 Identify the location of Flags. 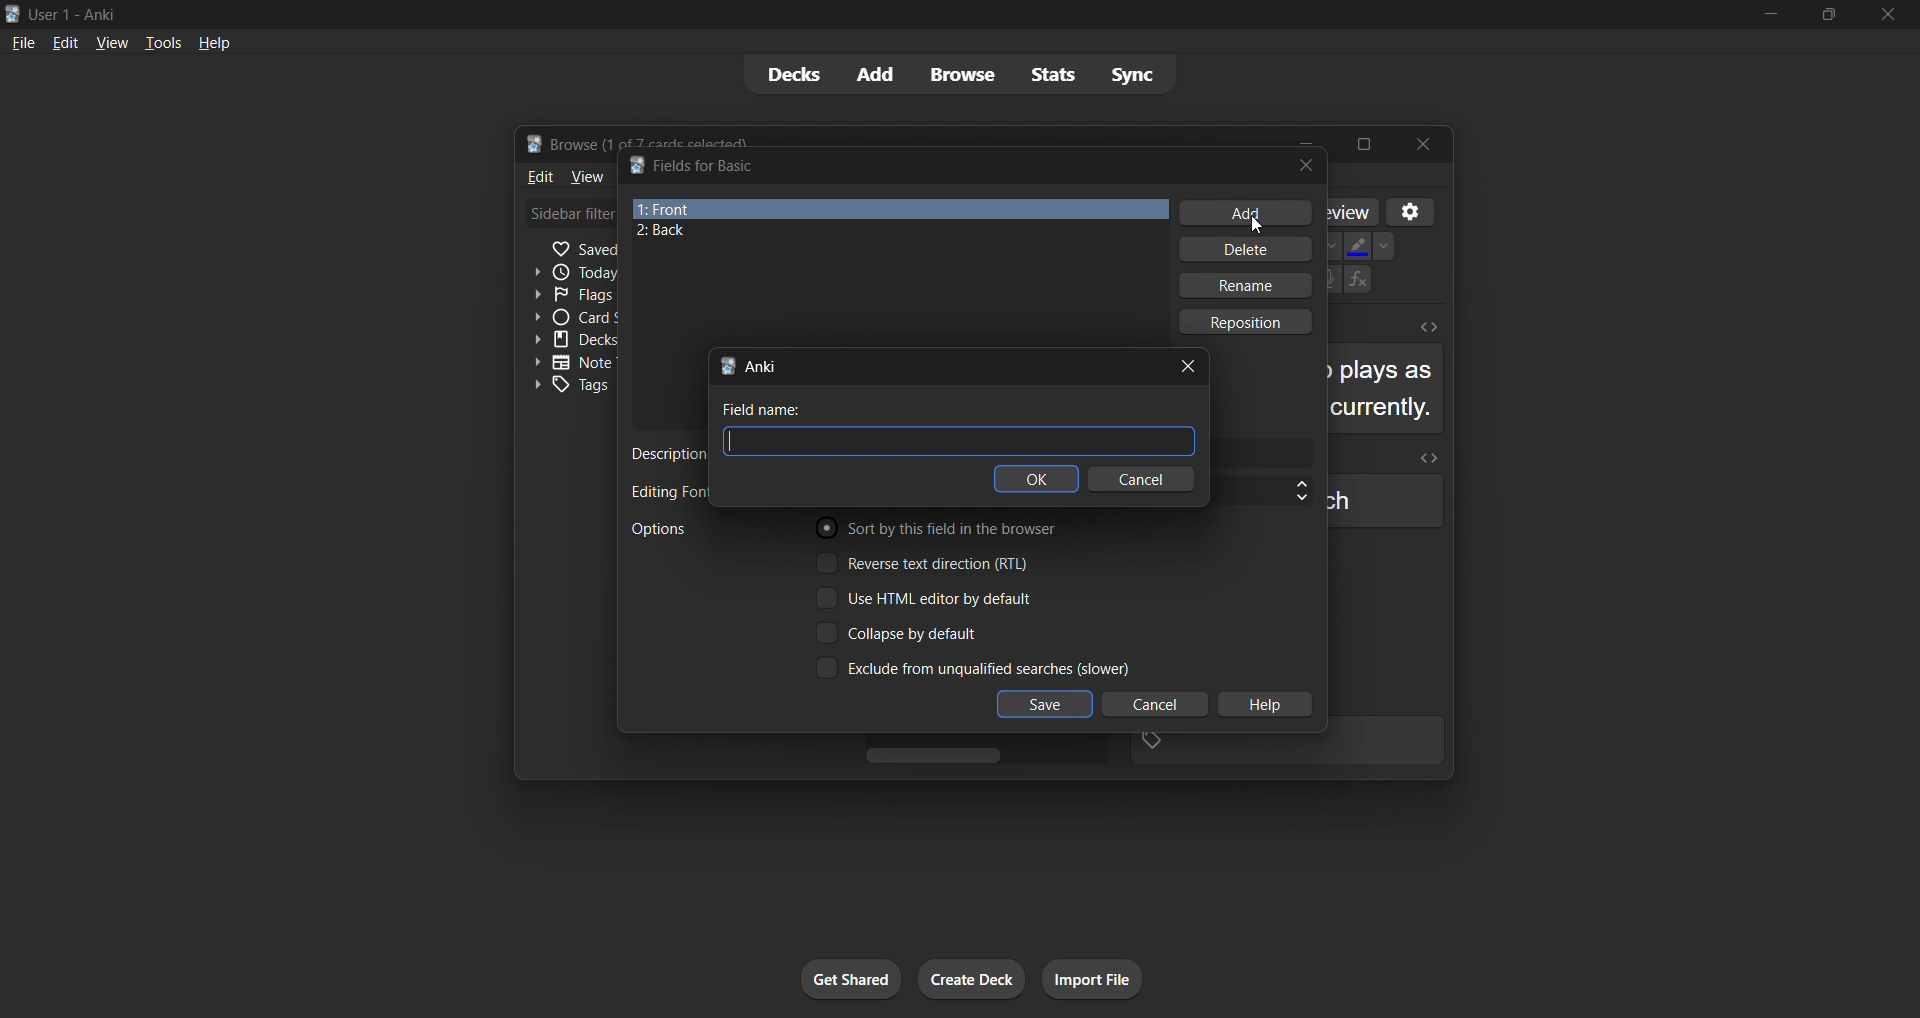
(567, 295).